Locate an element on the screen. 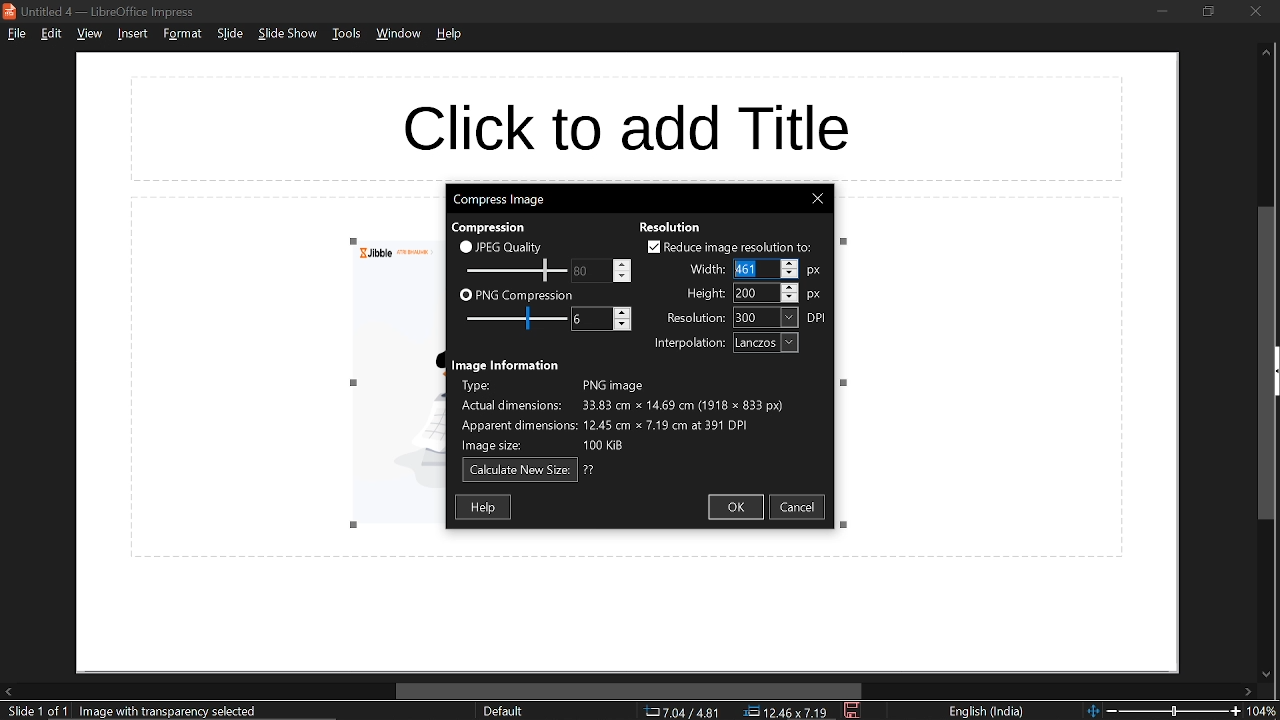 The image size is (1280, 720). save is located at coordinates (852, 711).